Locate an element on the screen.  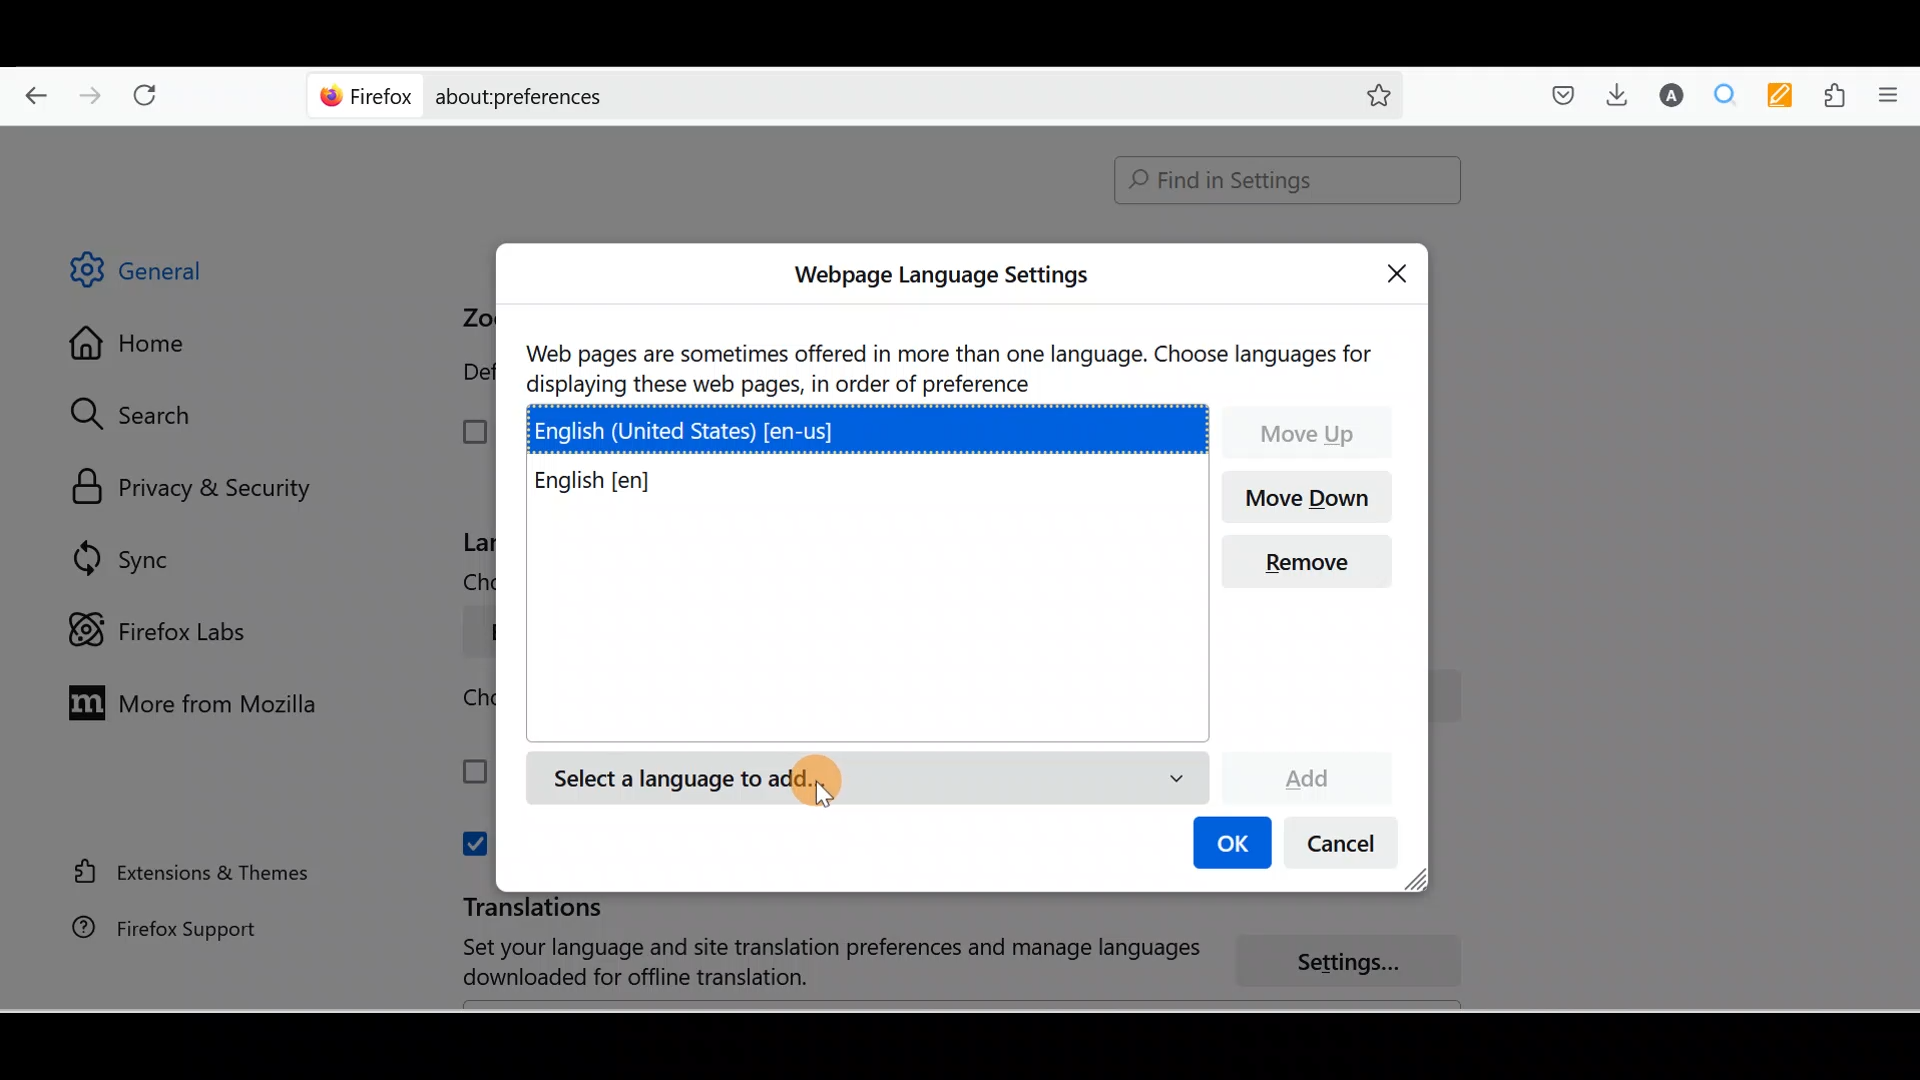
Web pages are sometimes offered in more than one language. Choose languages for displaying these web pages, in order of preference is located at coordinates (953, 366).